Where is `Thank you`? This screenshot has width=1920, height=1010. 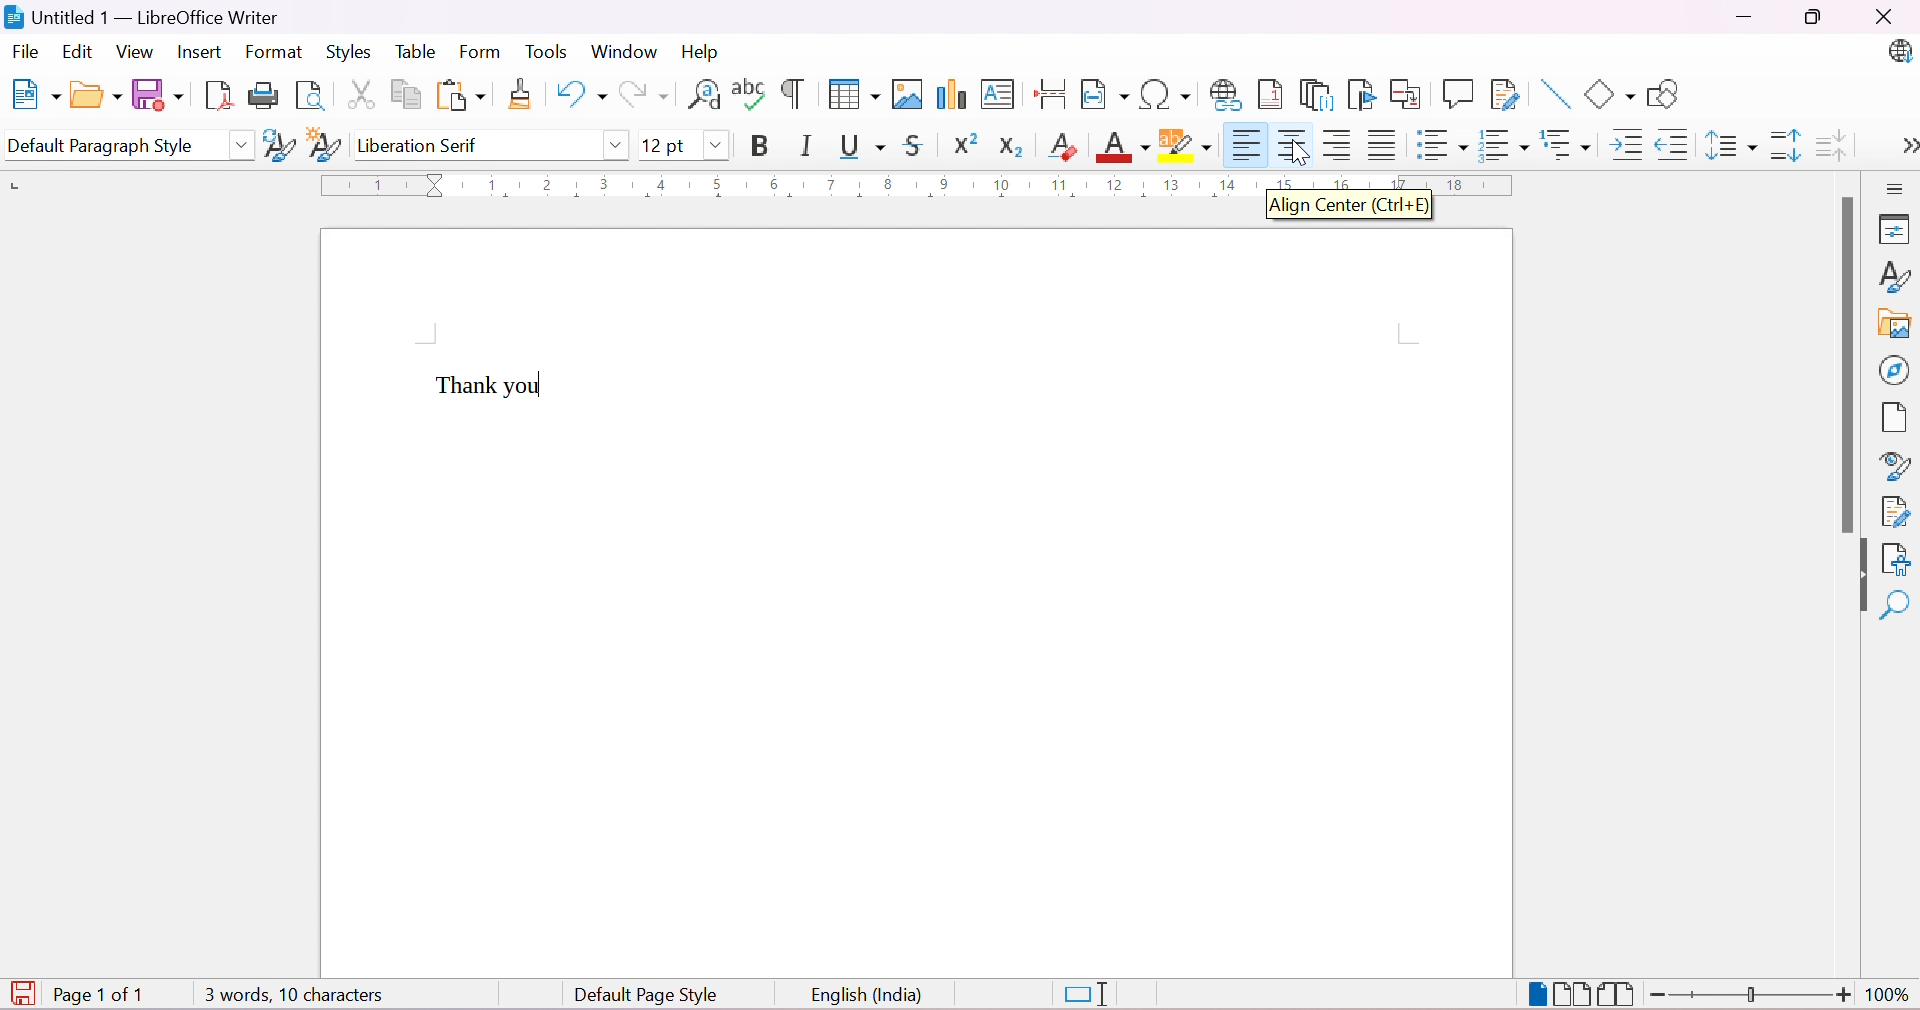
Thank you is located at coordinates (491, 386).